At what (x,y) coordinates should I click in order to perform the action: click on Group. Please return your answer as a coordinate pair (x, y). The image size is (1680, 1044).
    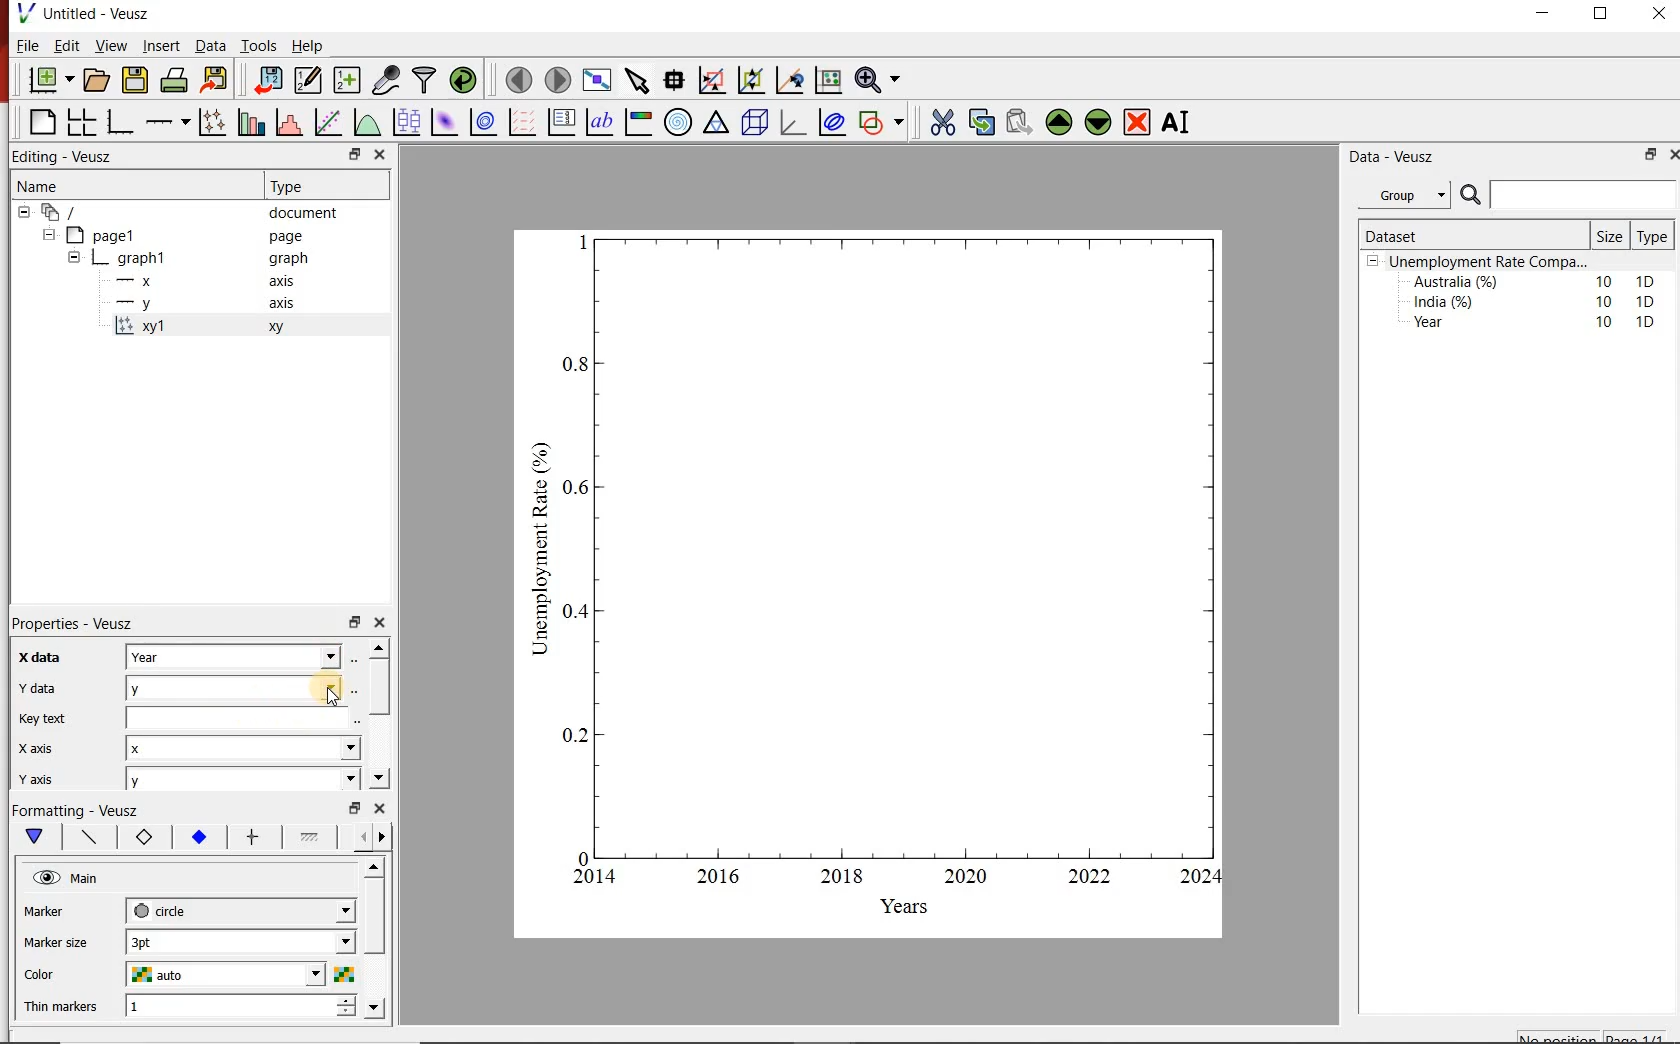
    Looking at the image, I should click on (1407, 195).